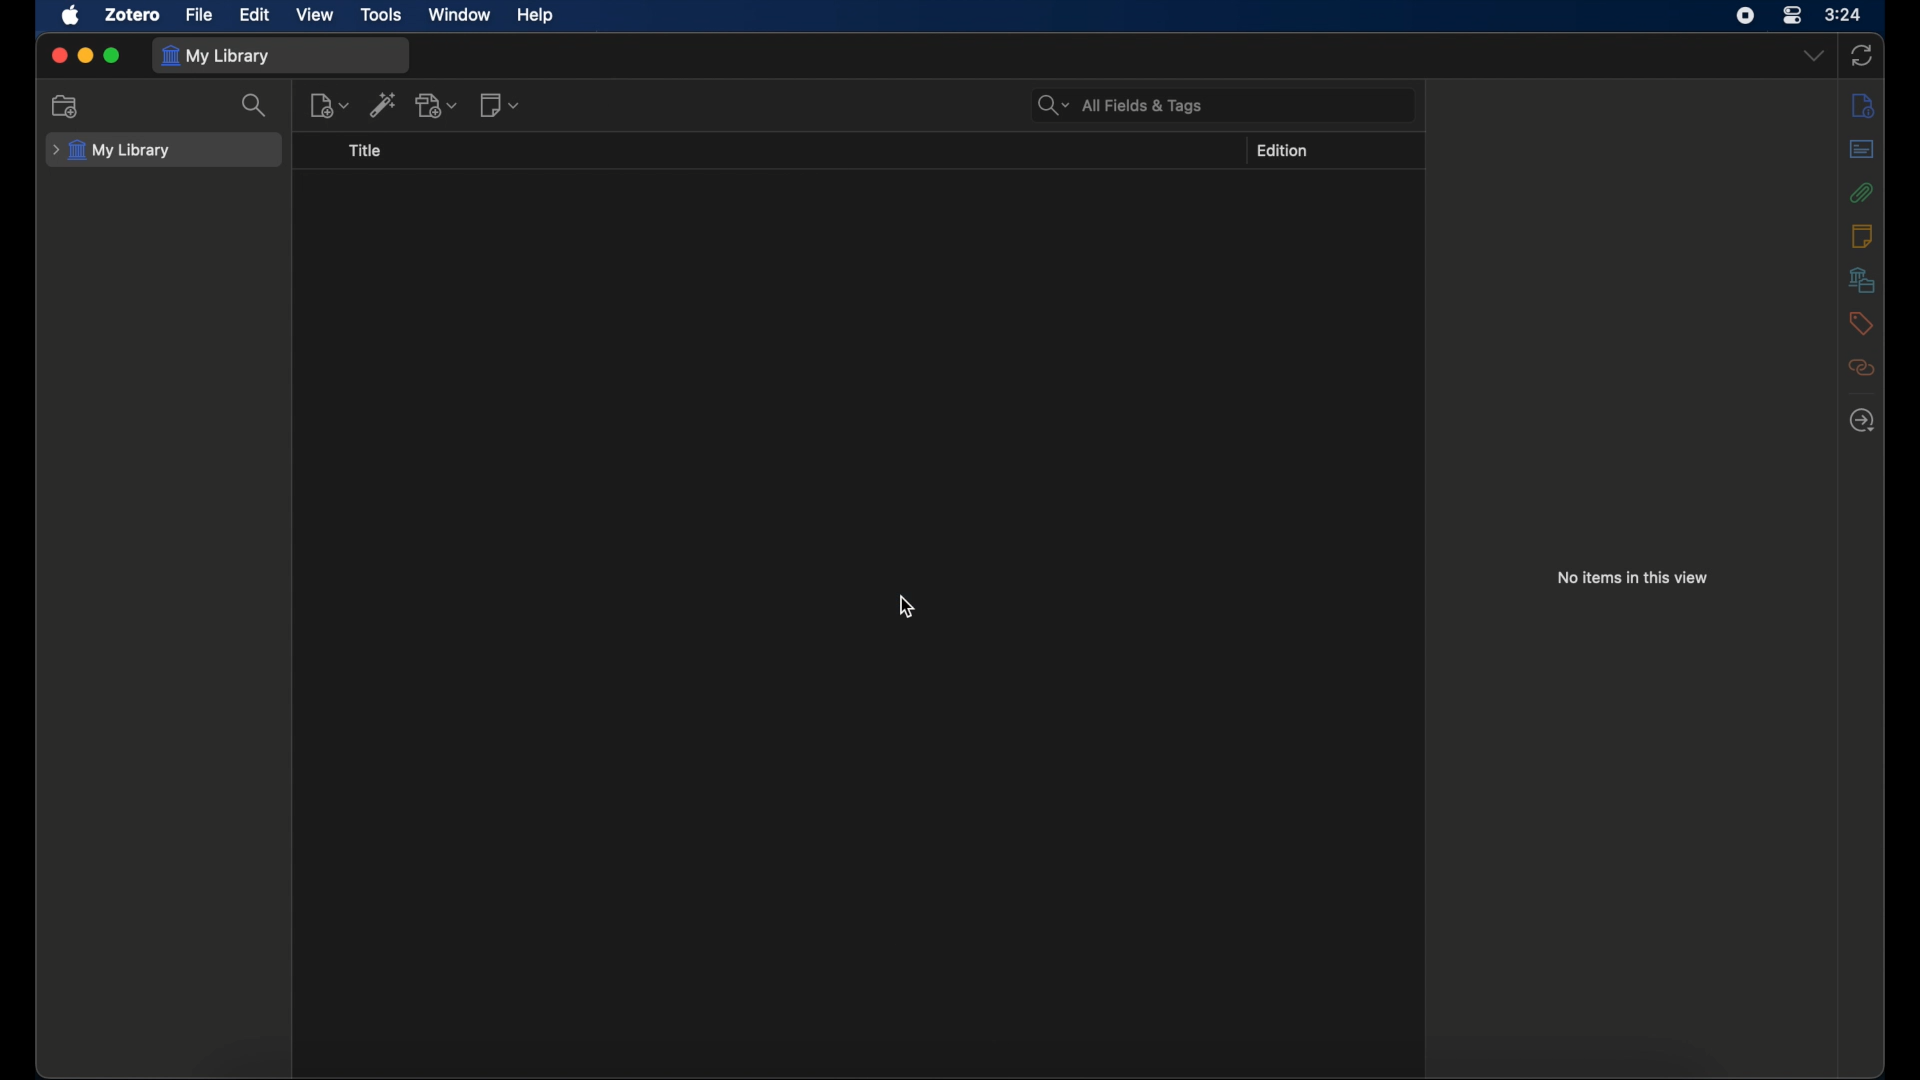 This screenshot has height=1080, width=1920. I want to click on add attachments, so click(437, 104).